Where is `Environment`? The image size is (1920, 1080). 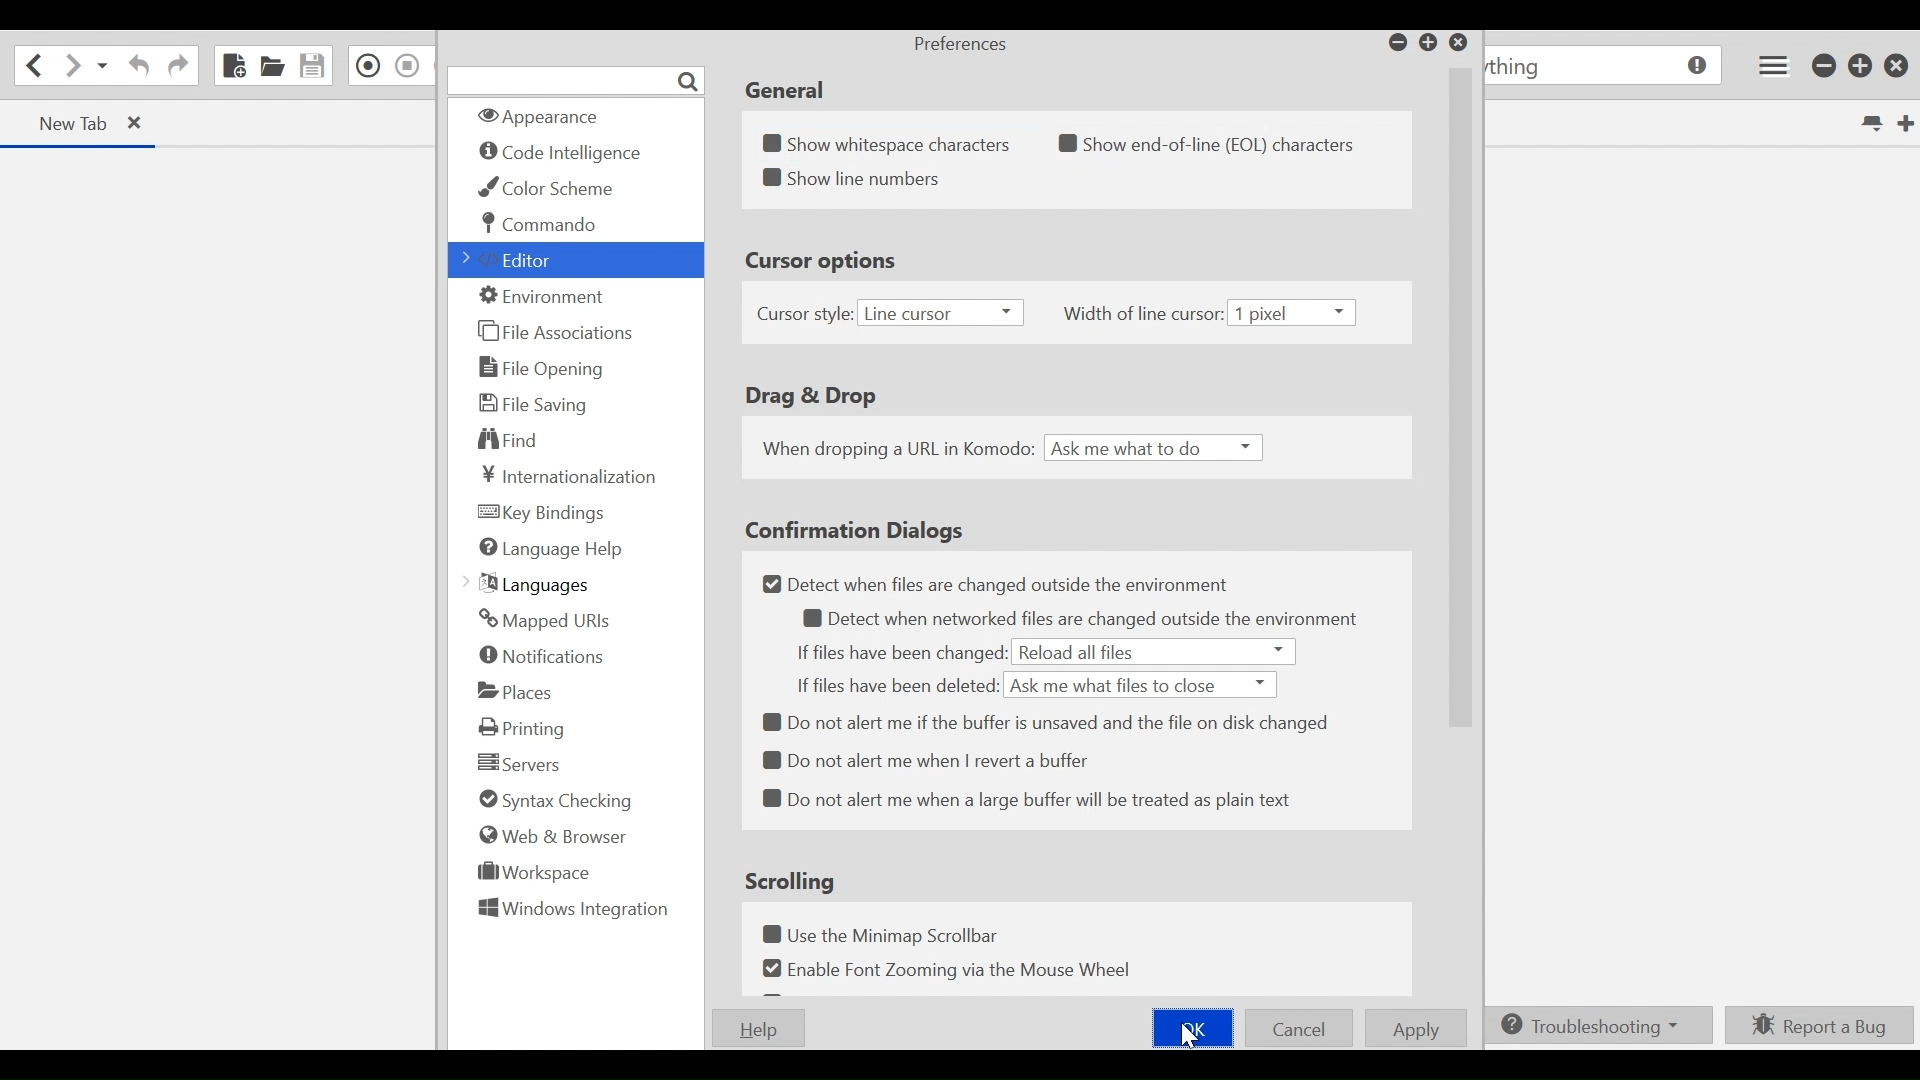 Environment is located at coordinates (547, 297).